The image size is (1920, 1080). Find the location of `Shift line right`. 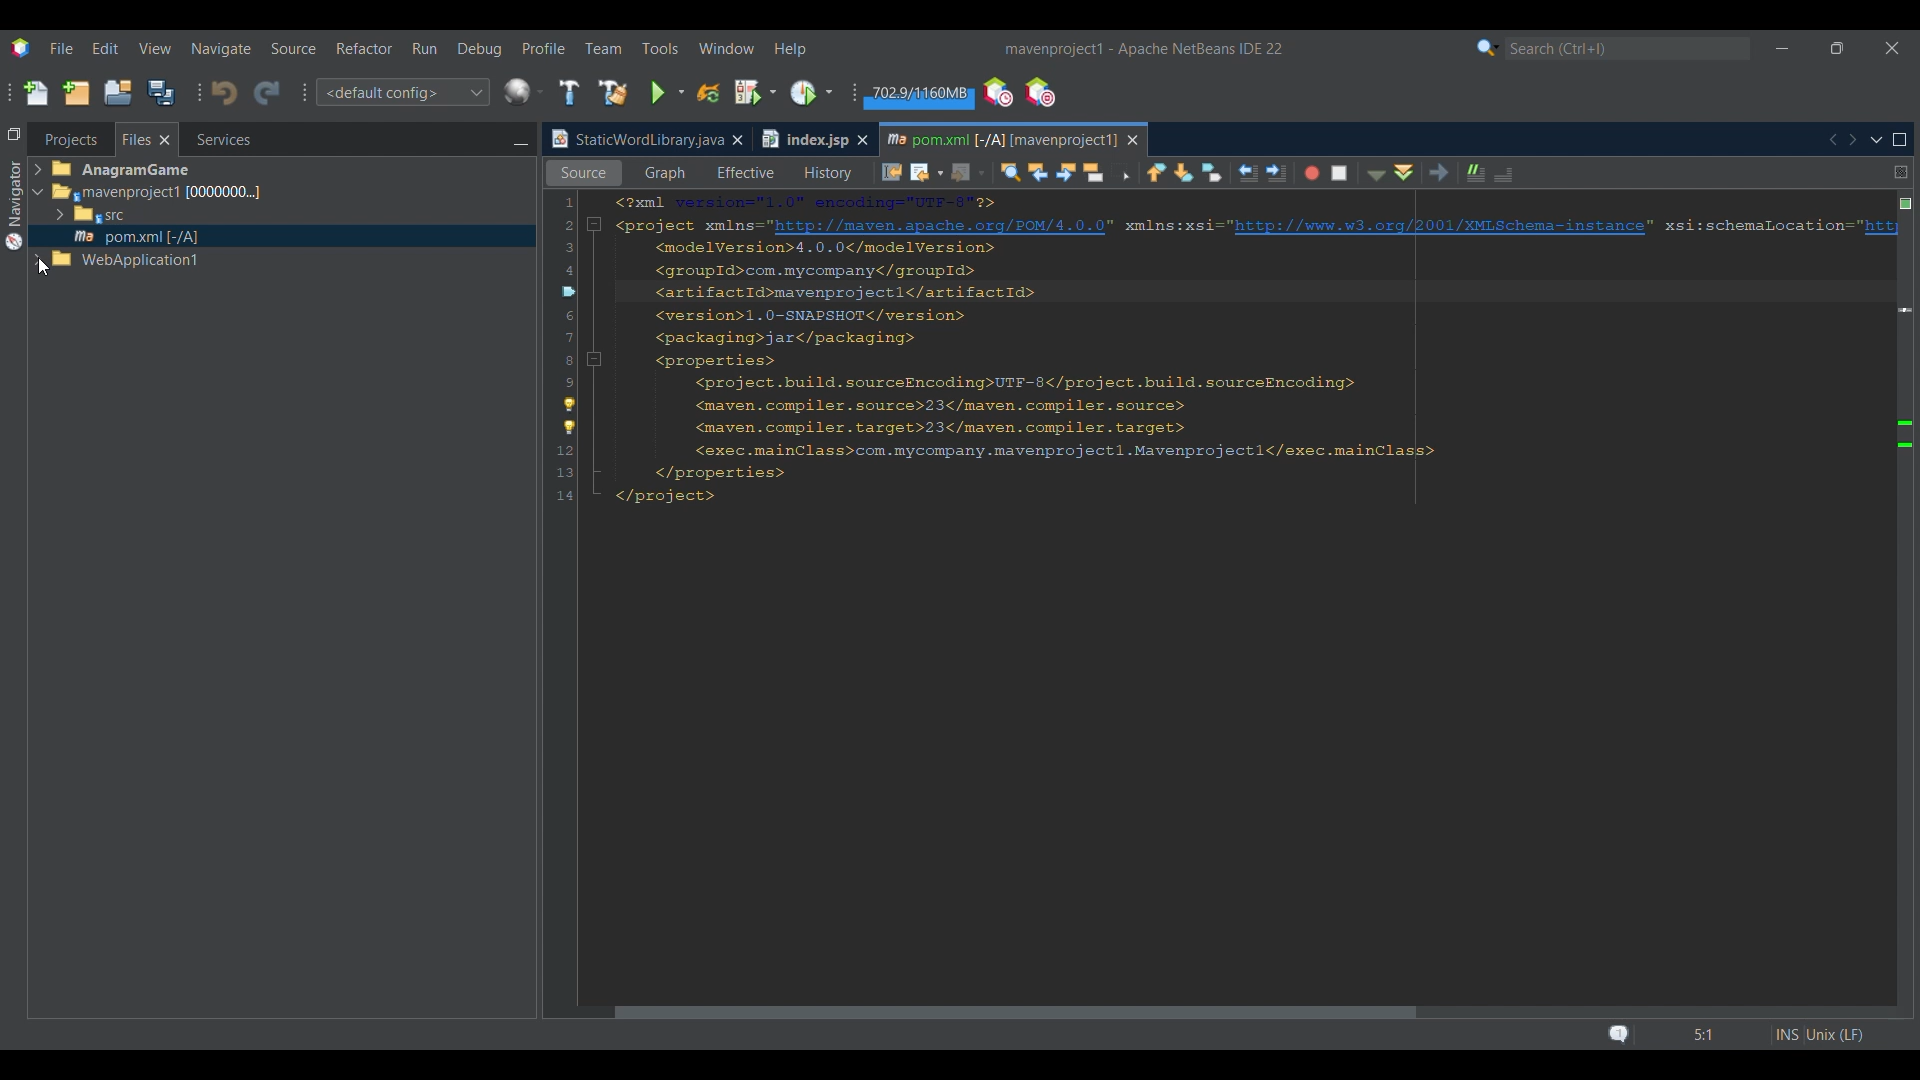

Shift line right is located at coordinates (1271, 171).